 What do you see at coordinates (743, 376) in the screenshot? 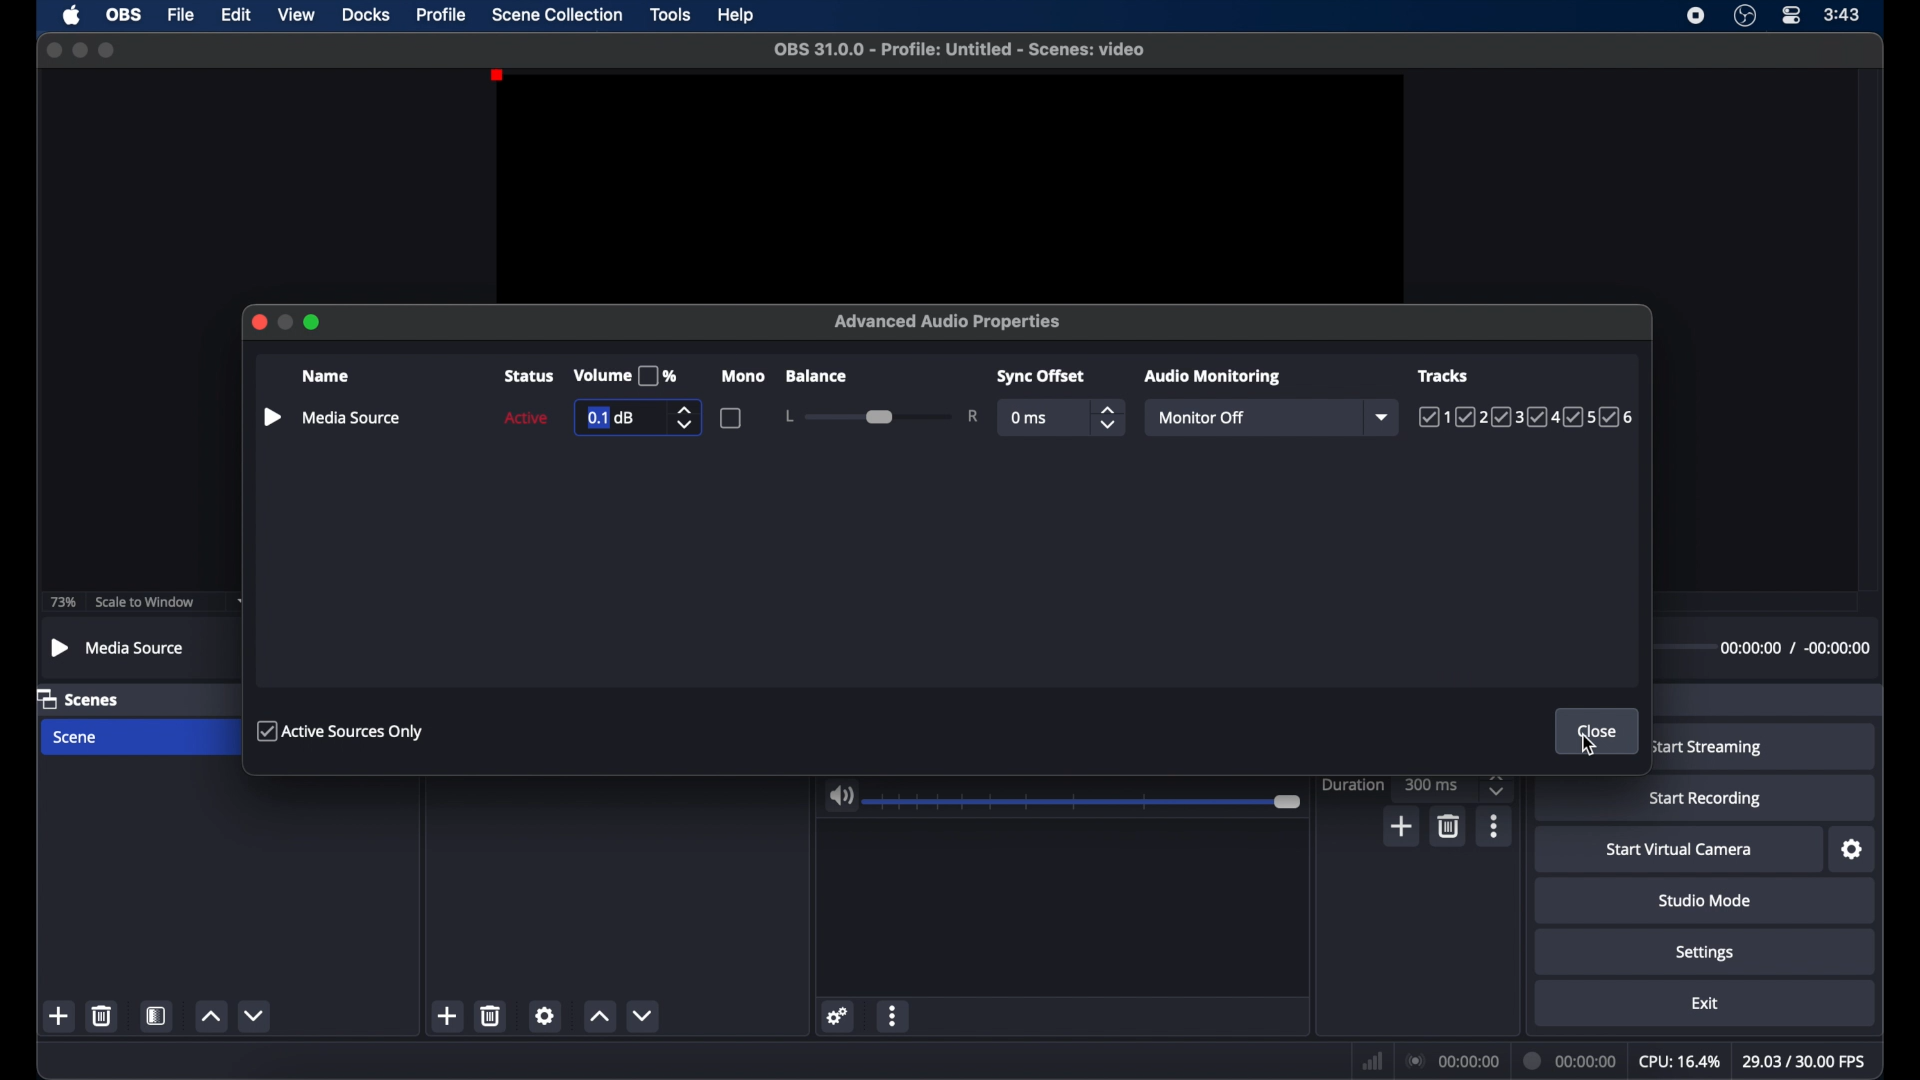
I see `mono` at bounding box center [743, 376].